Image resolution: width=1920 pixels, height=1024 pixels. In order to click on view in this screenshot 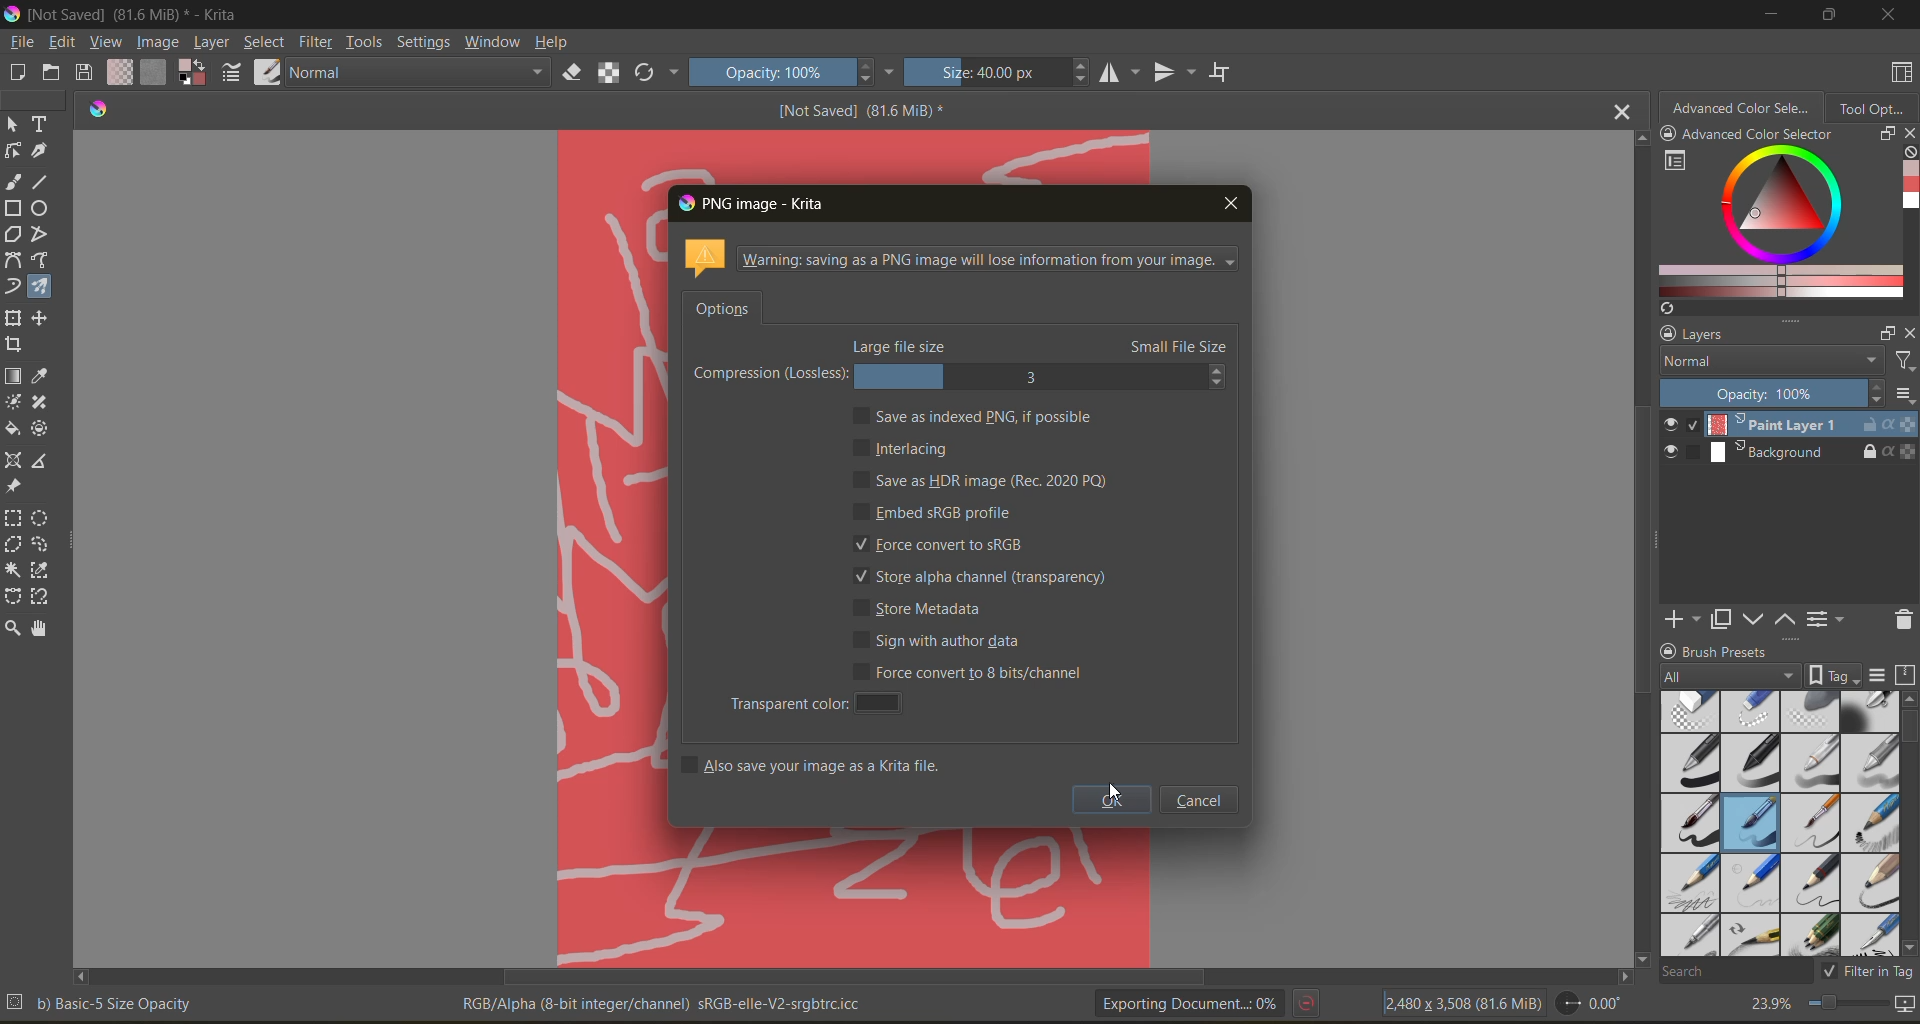, I will do `click(107, 42)`.